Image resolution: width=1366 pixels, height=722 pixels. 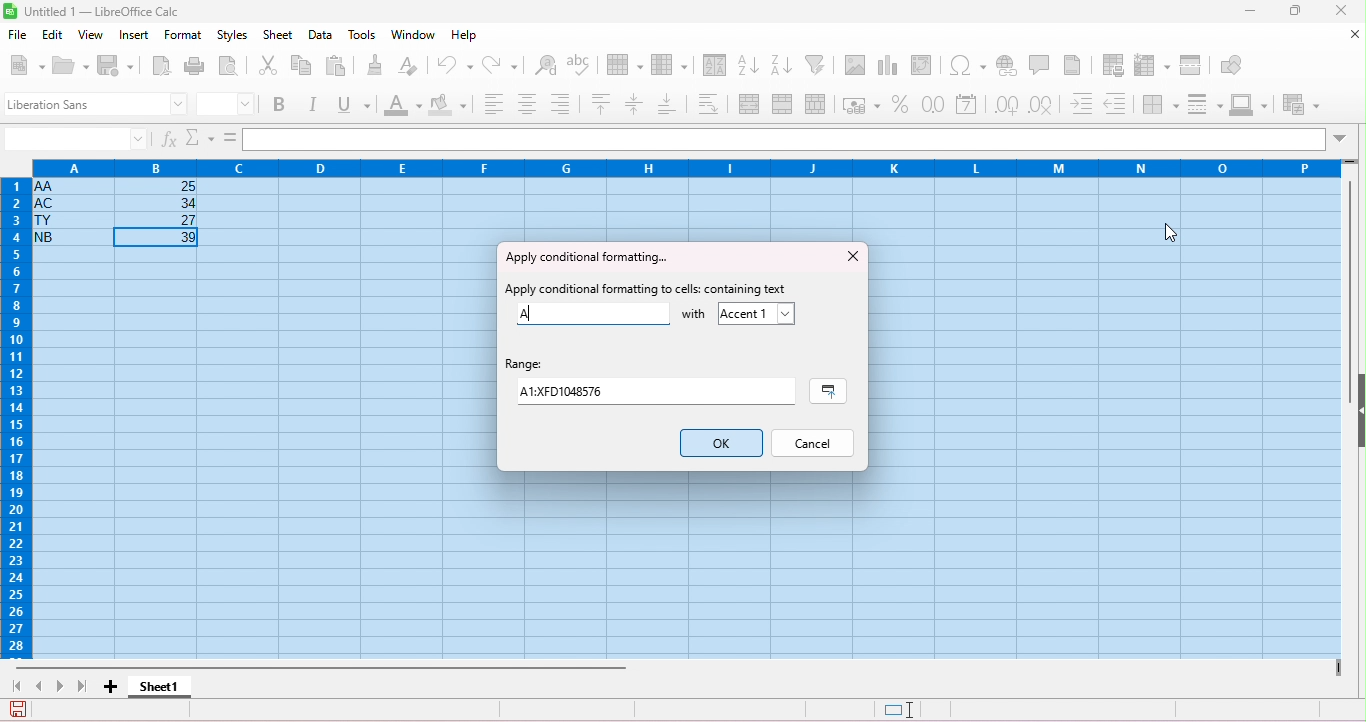 I want to click on align bottom, so click(x=668, y=104).